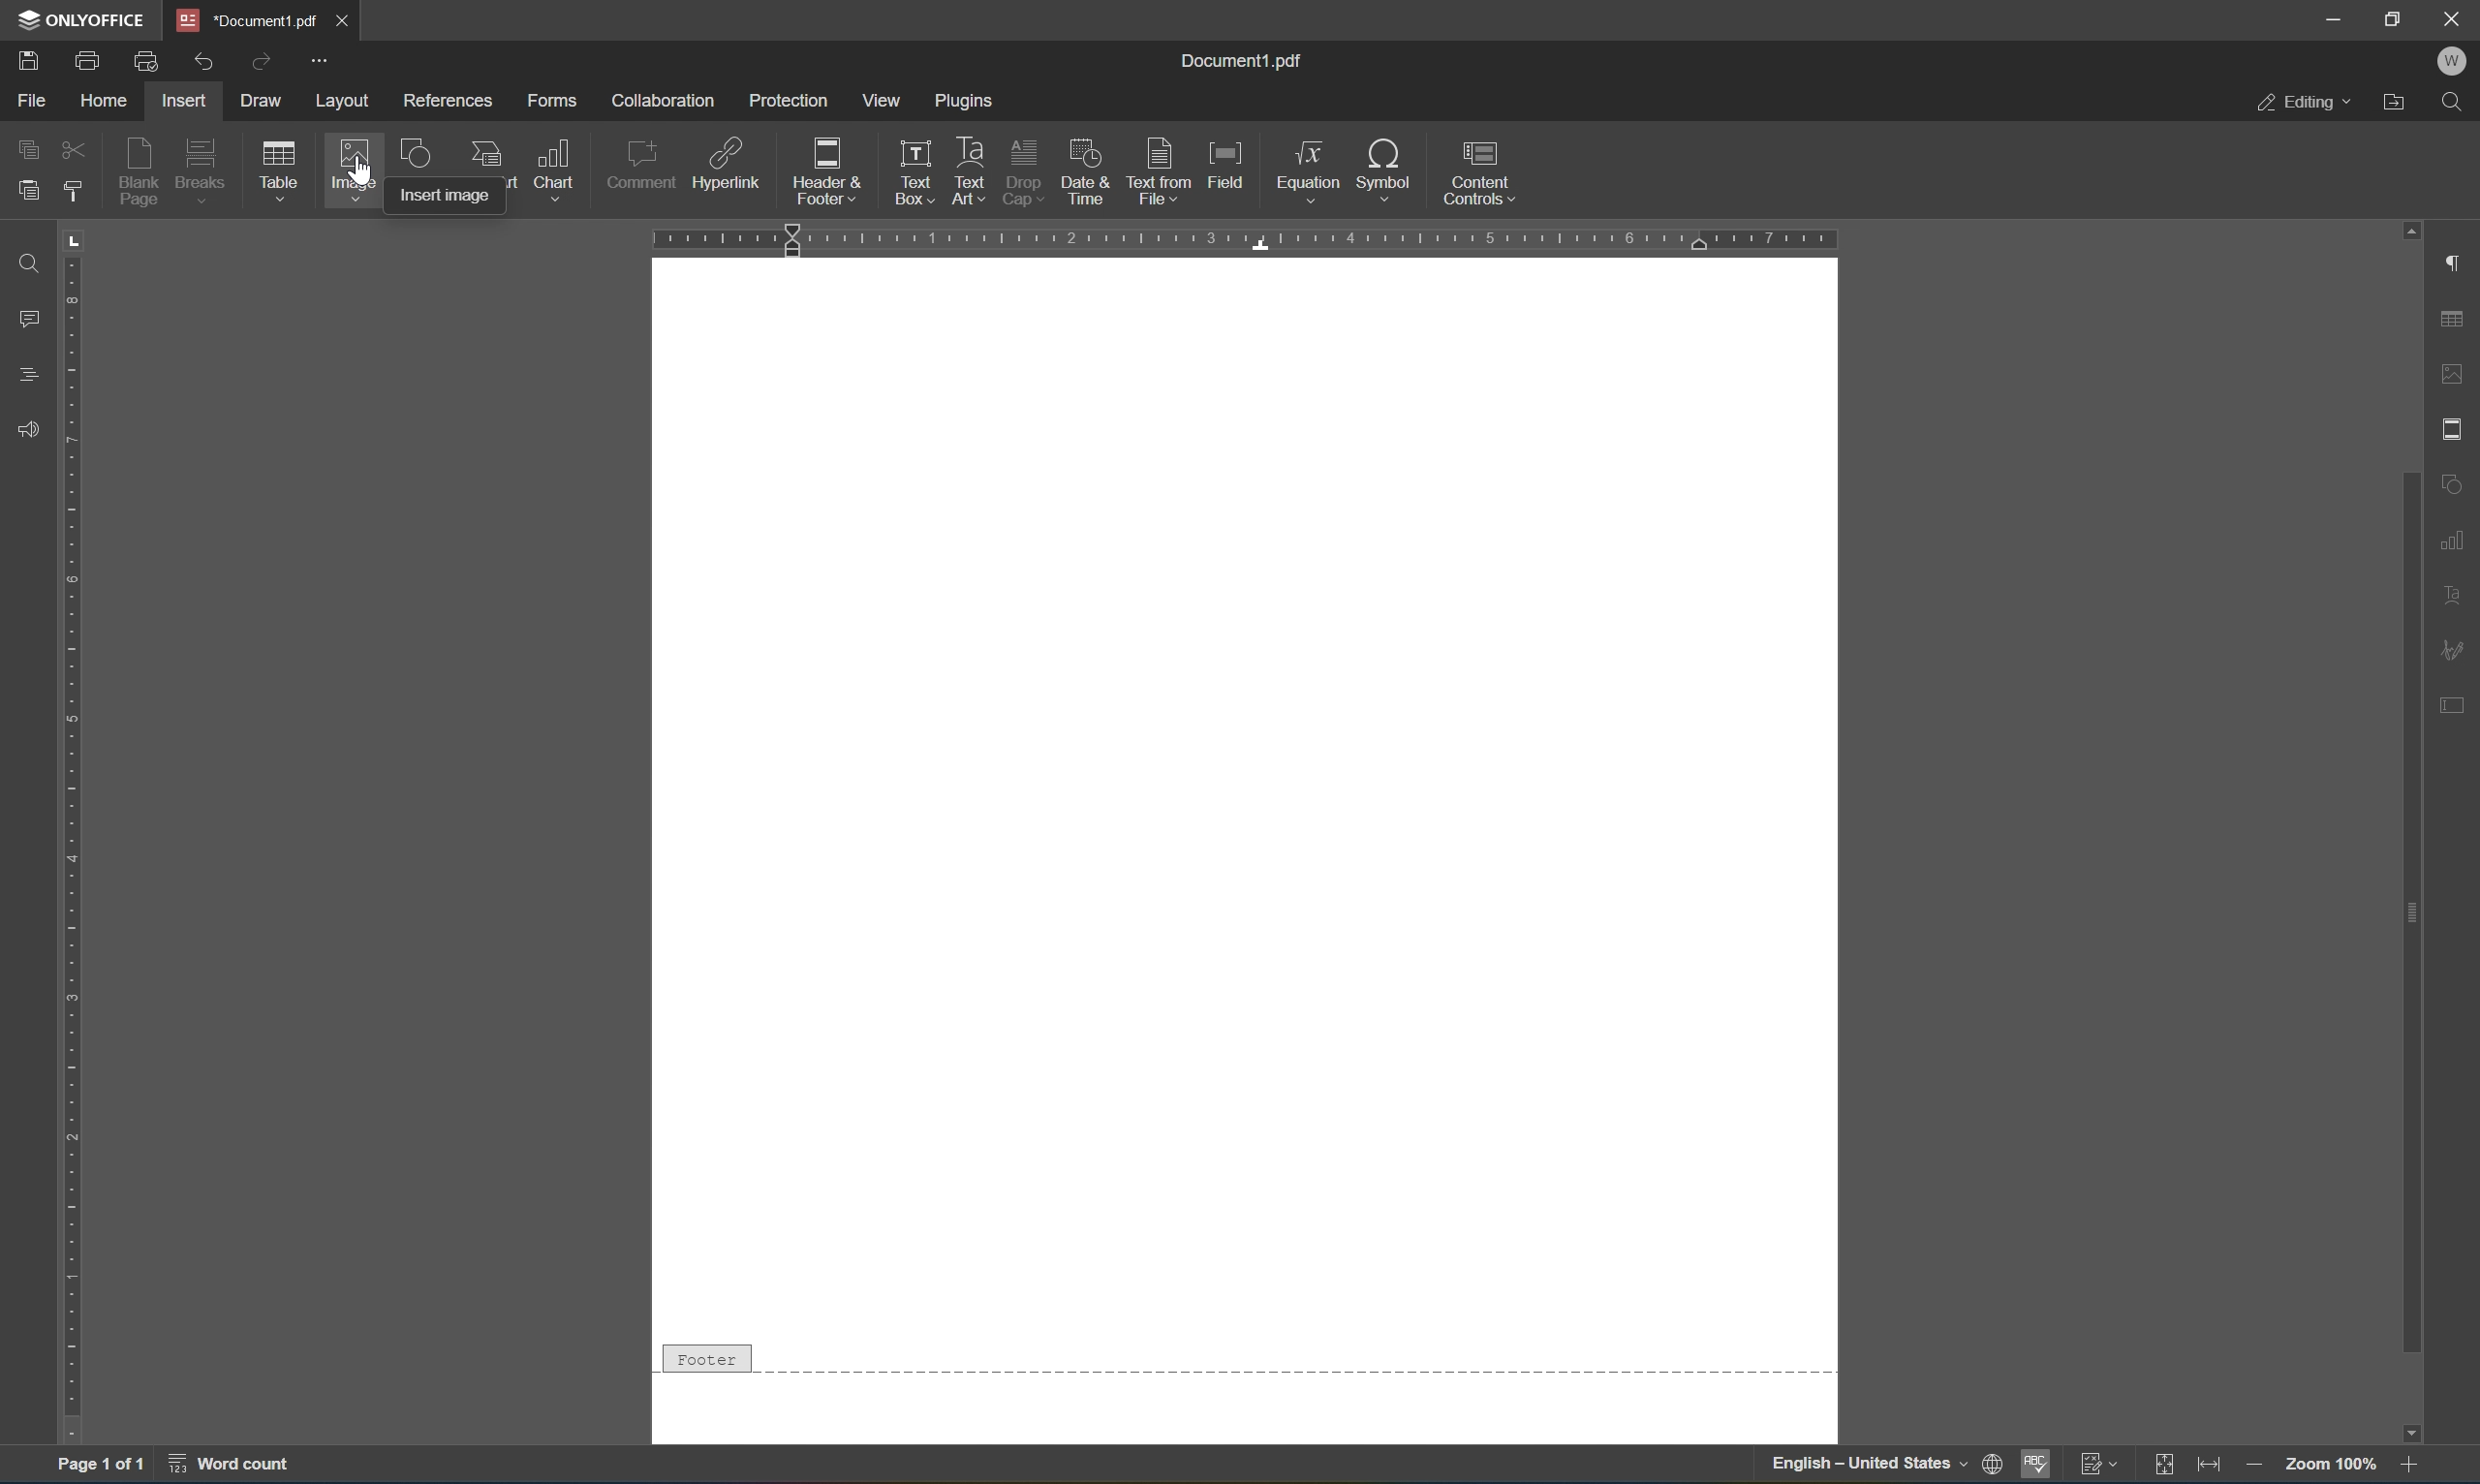  Describe the element at coordinates (1088, 172) in the screenshot. I see `date and time` at that location.